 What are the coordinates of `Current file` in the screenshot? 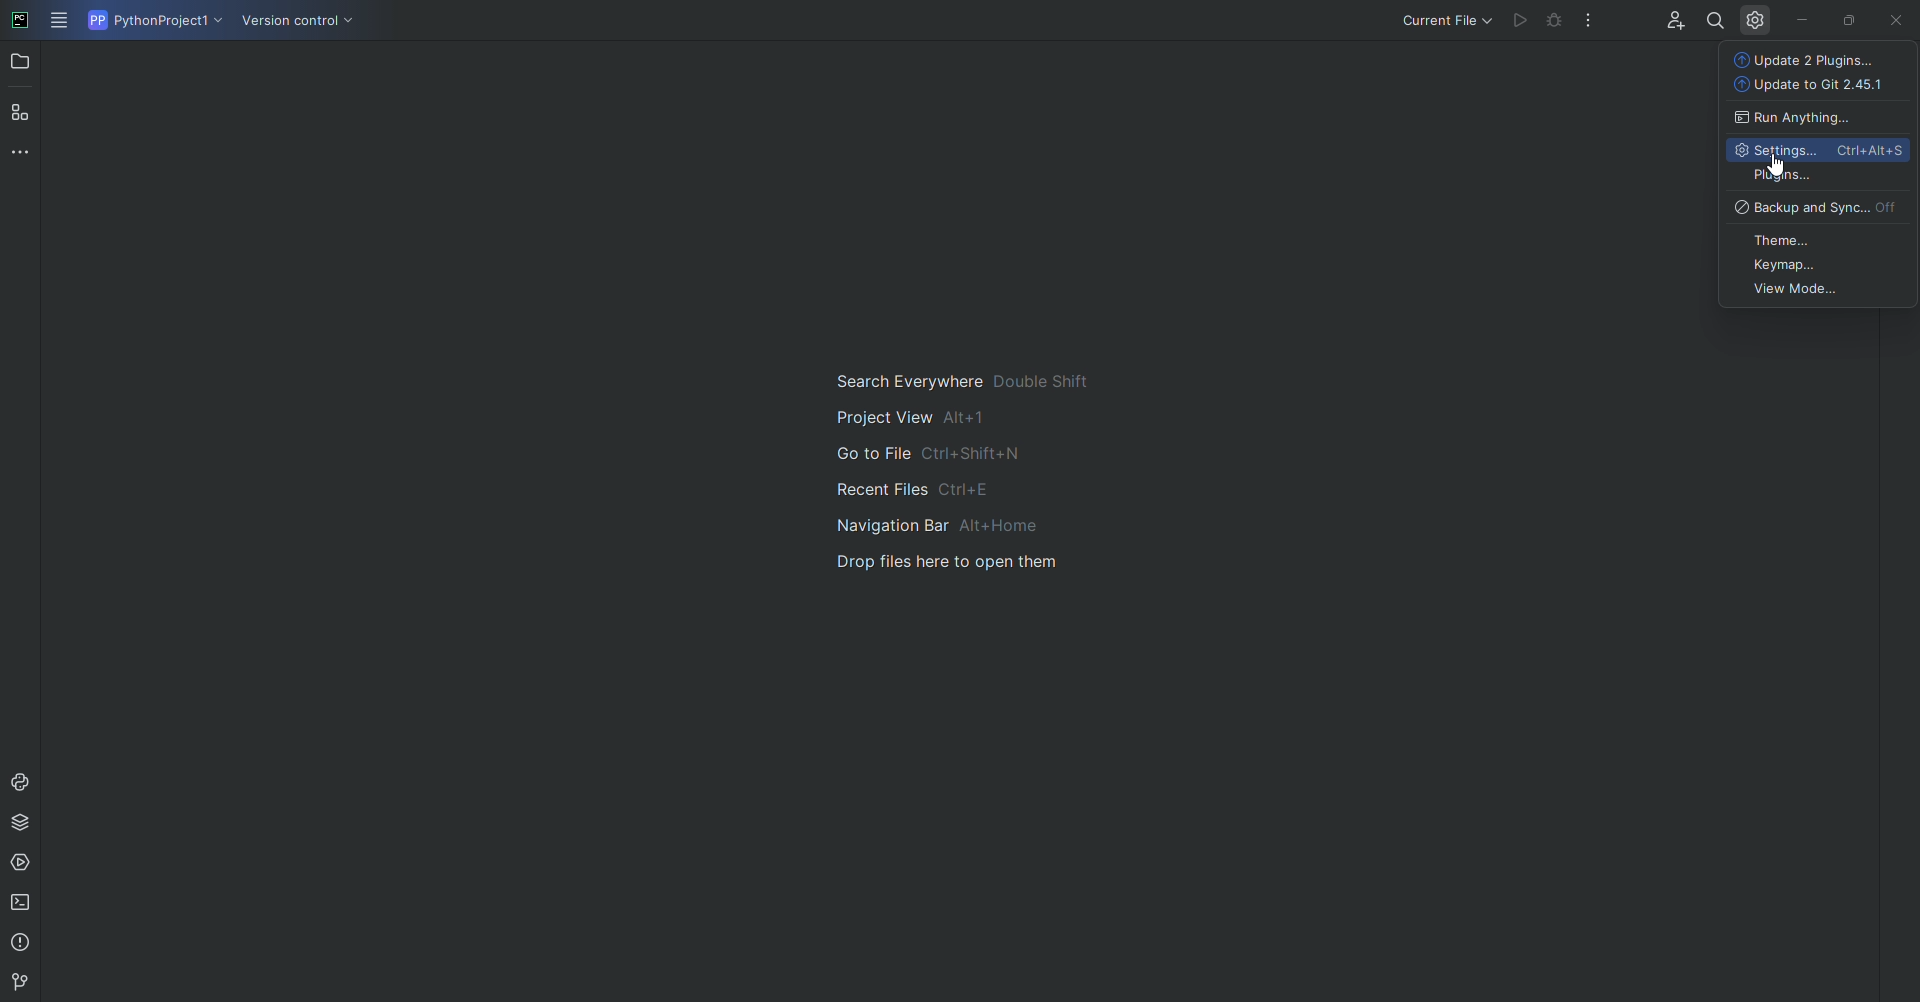 It's located at (1445, 20).